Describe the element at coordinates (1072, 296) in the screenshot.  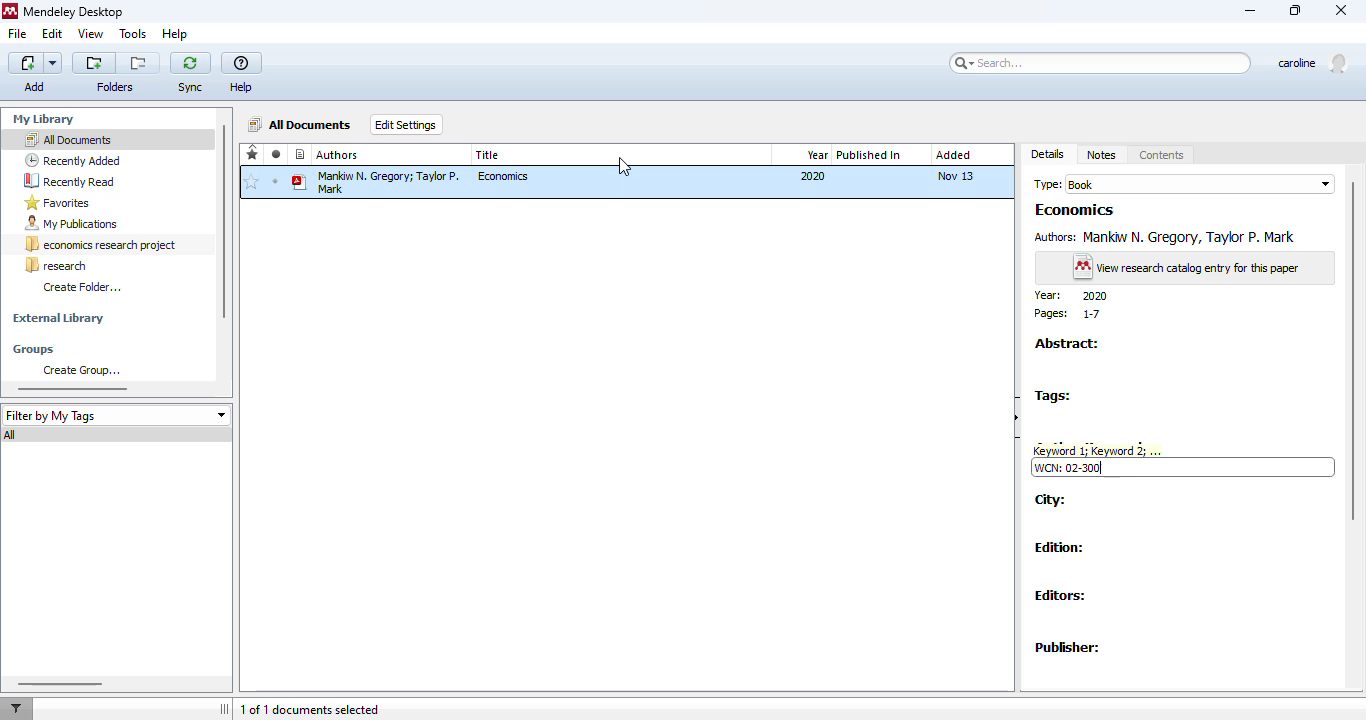
I see `year: 2020` at that location.